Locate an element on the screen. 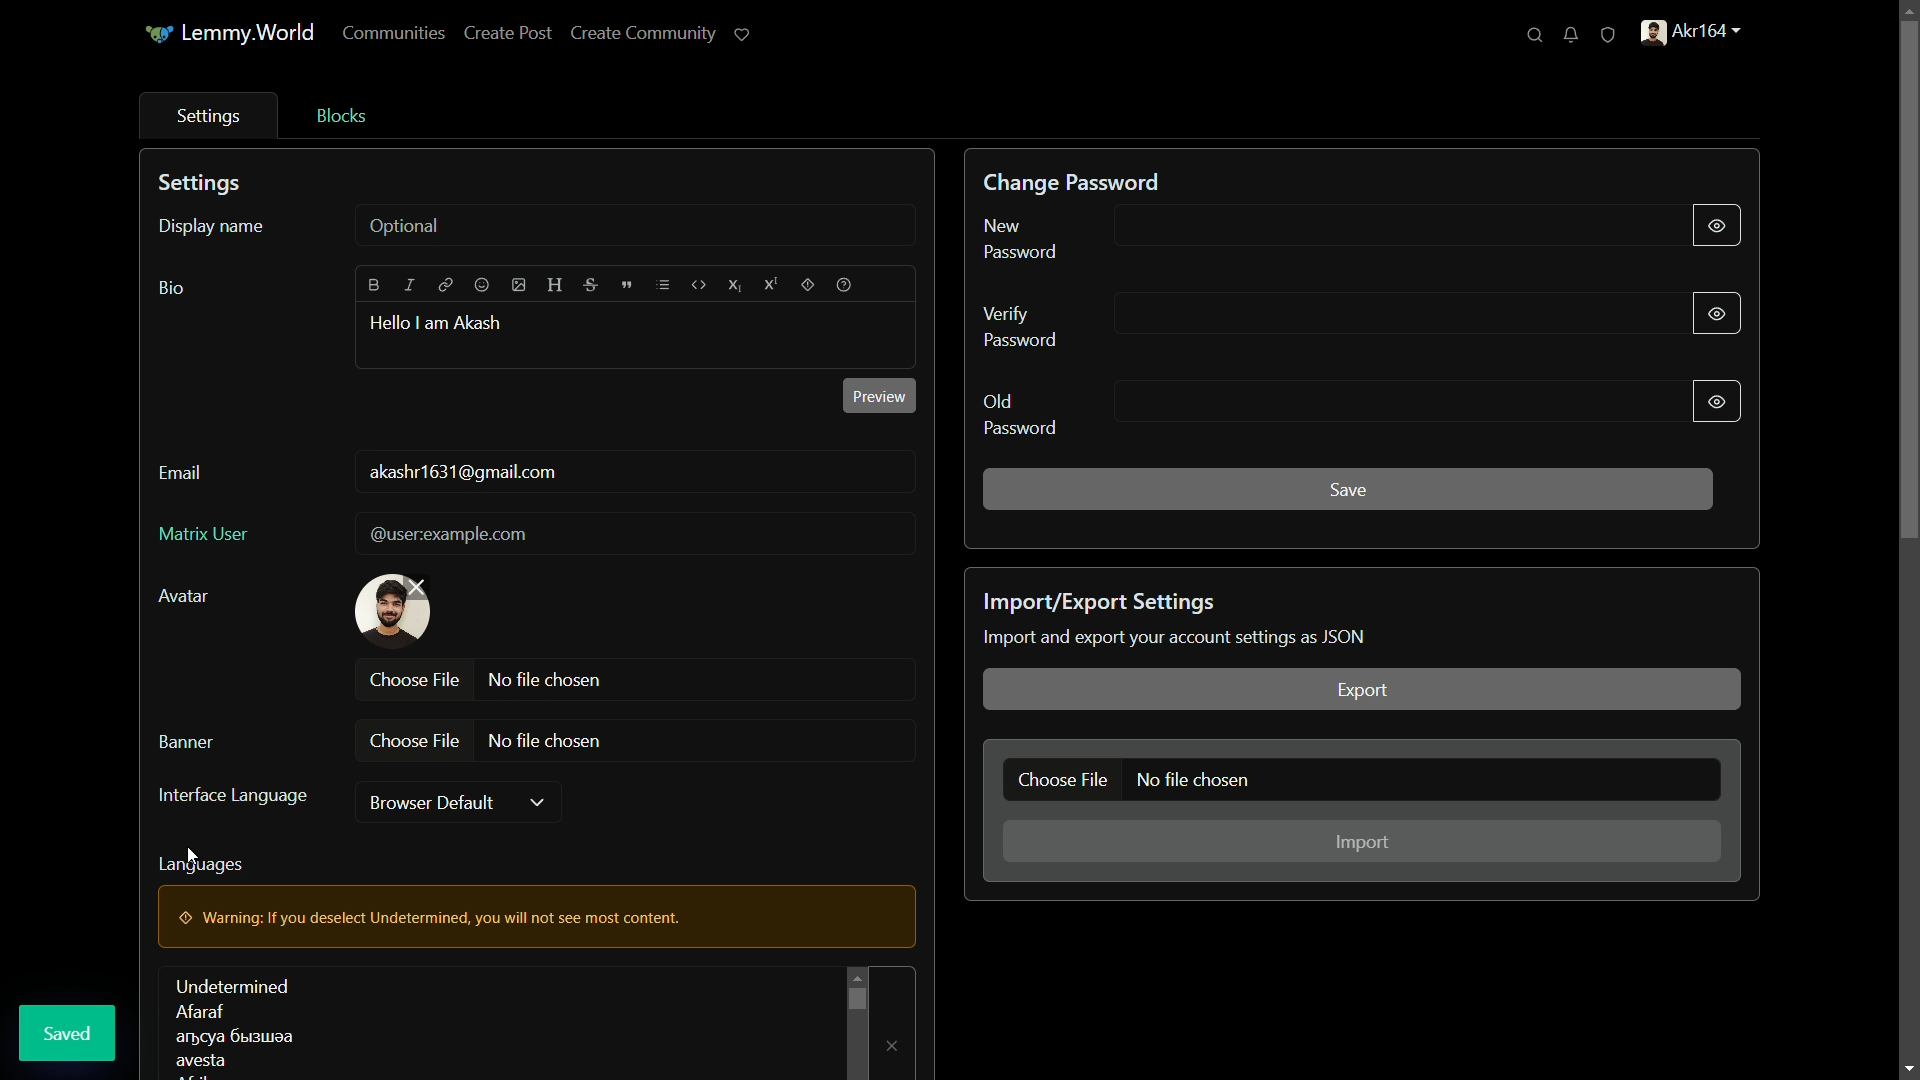 This screenshot has height=1080, width=1920. show/hide is located at coordinates (1717, 224).